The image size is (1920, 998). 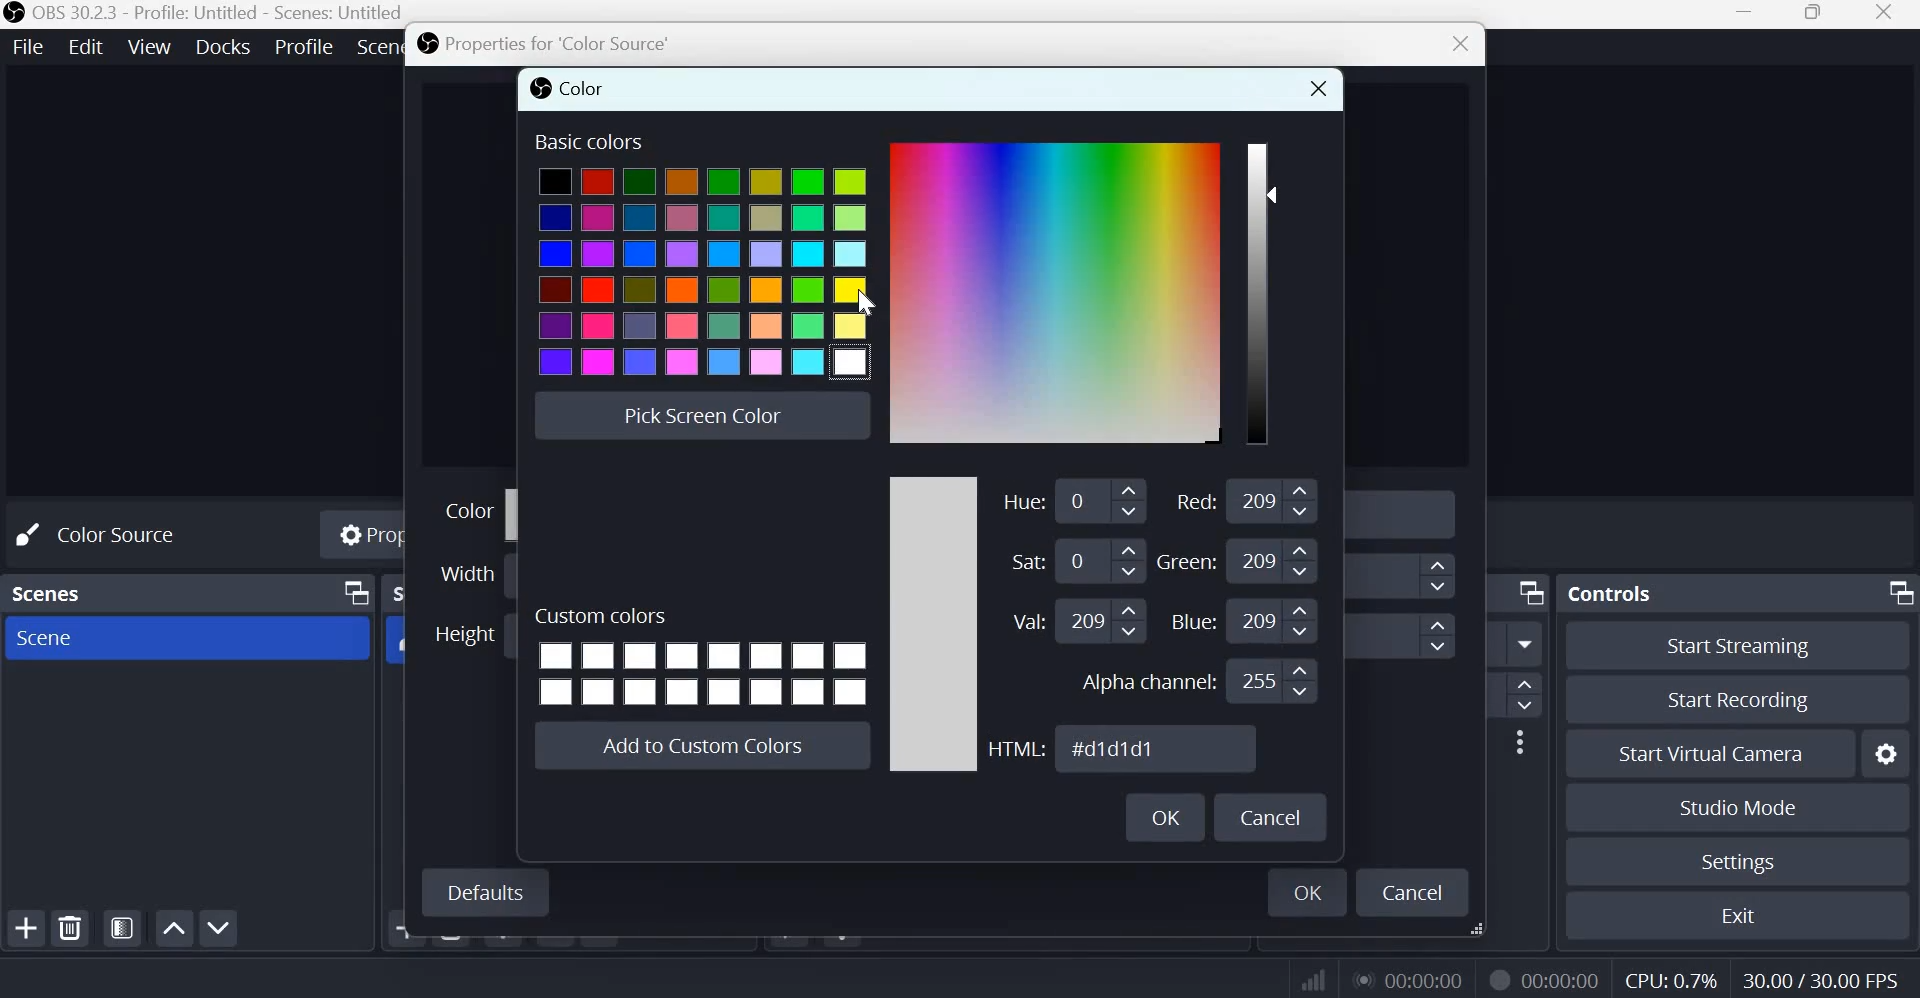 What do you see at coordinates (88, 45) in the screenshot?
I see `Edit` at bounding box center [88, 45].